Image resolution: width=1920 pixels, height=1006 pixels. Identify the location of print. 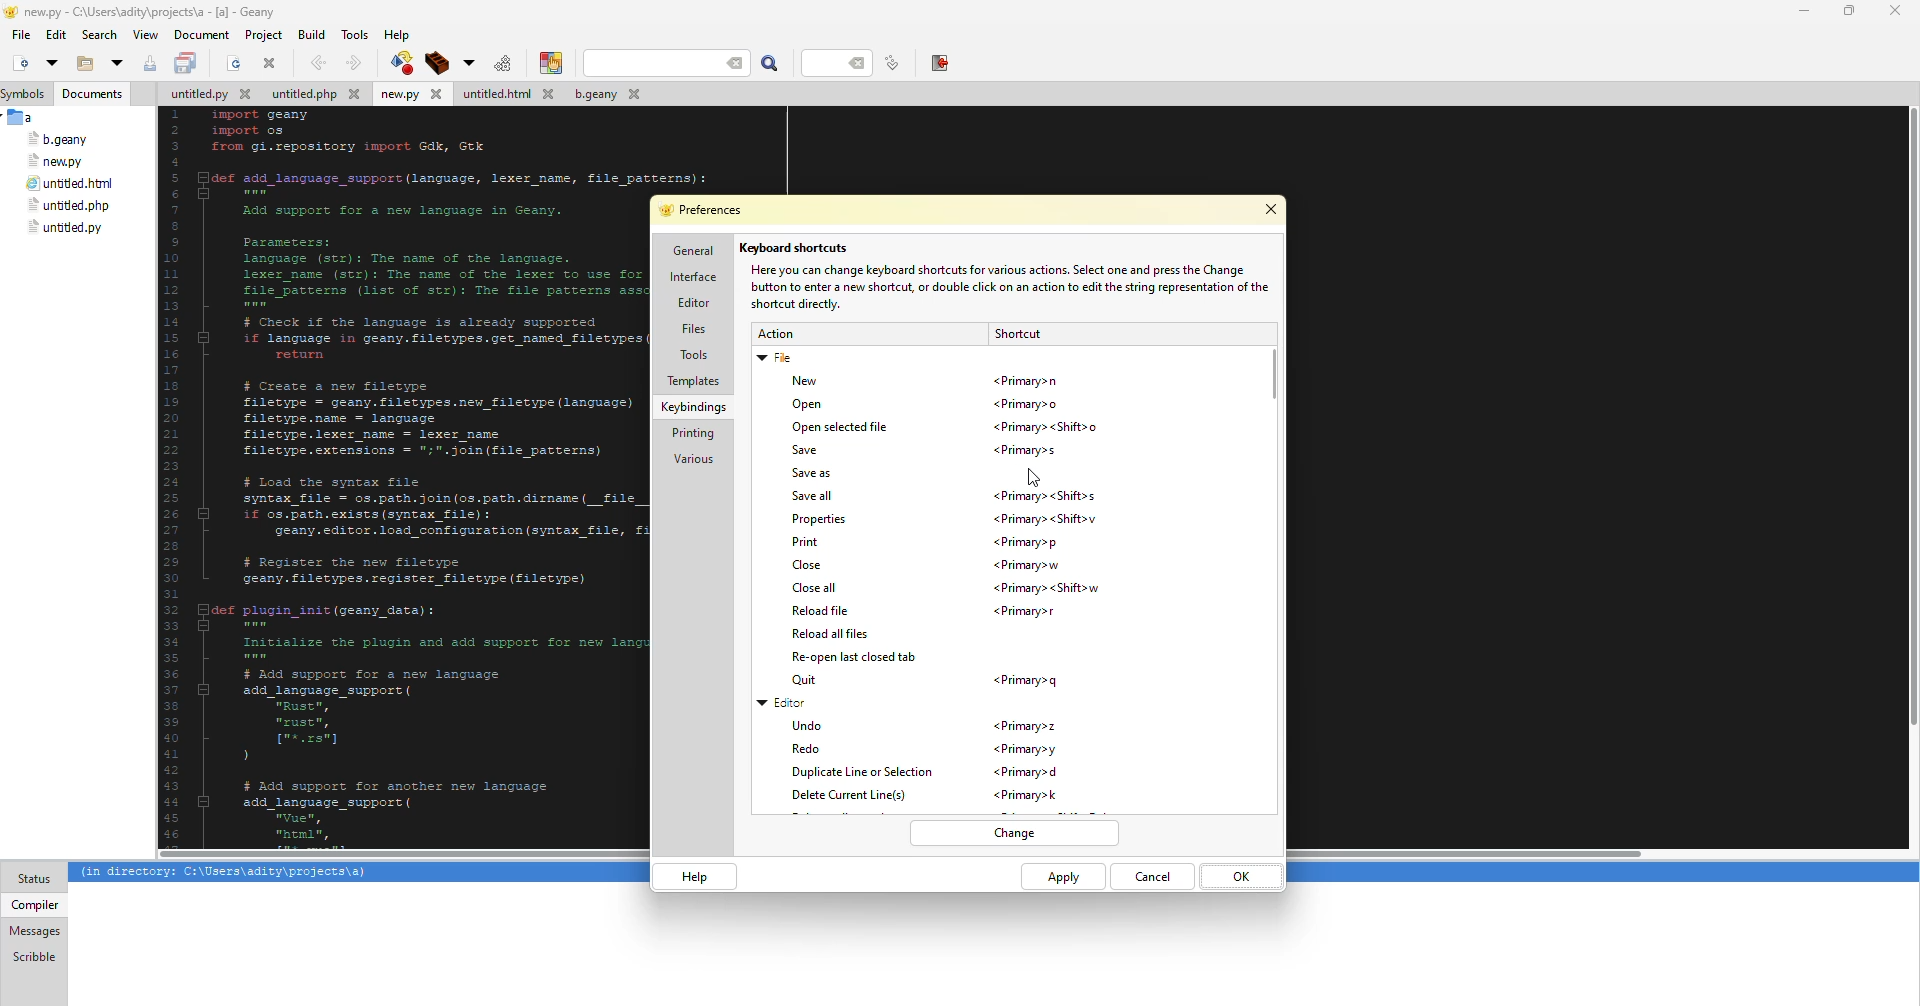
(803, 542).